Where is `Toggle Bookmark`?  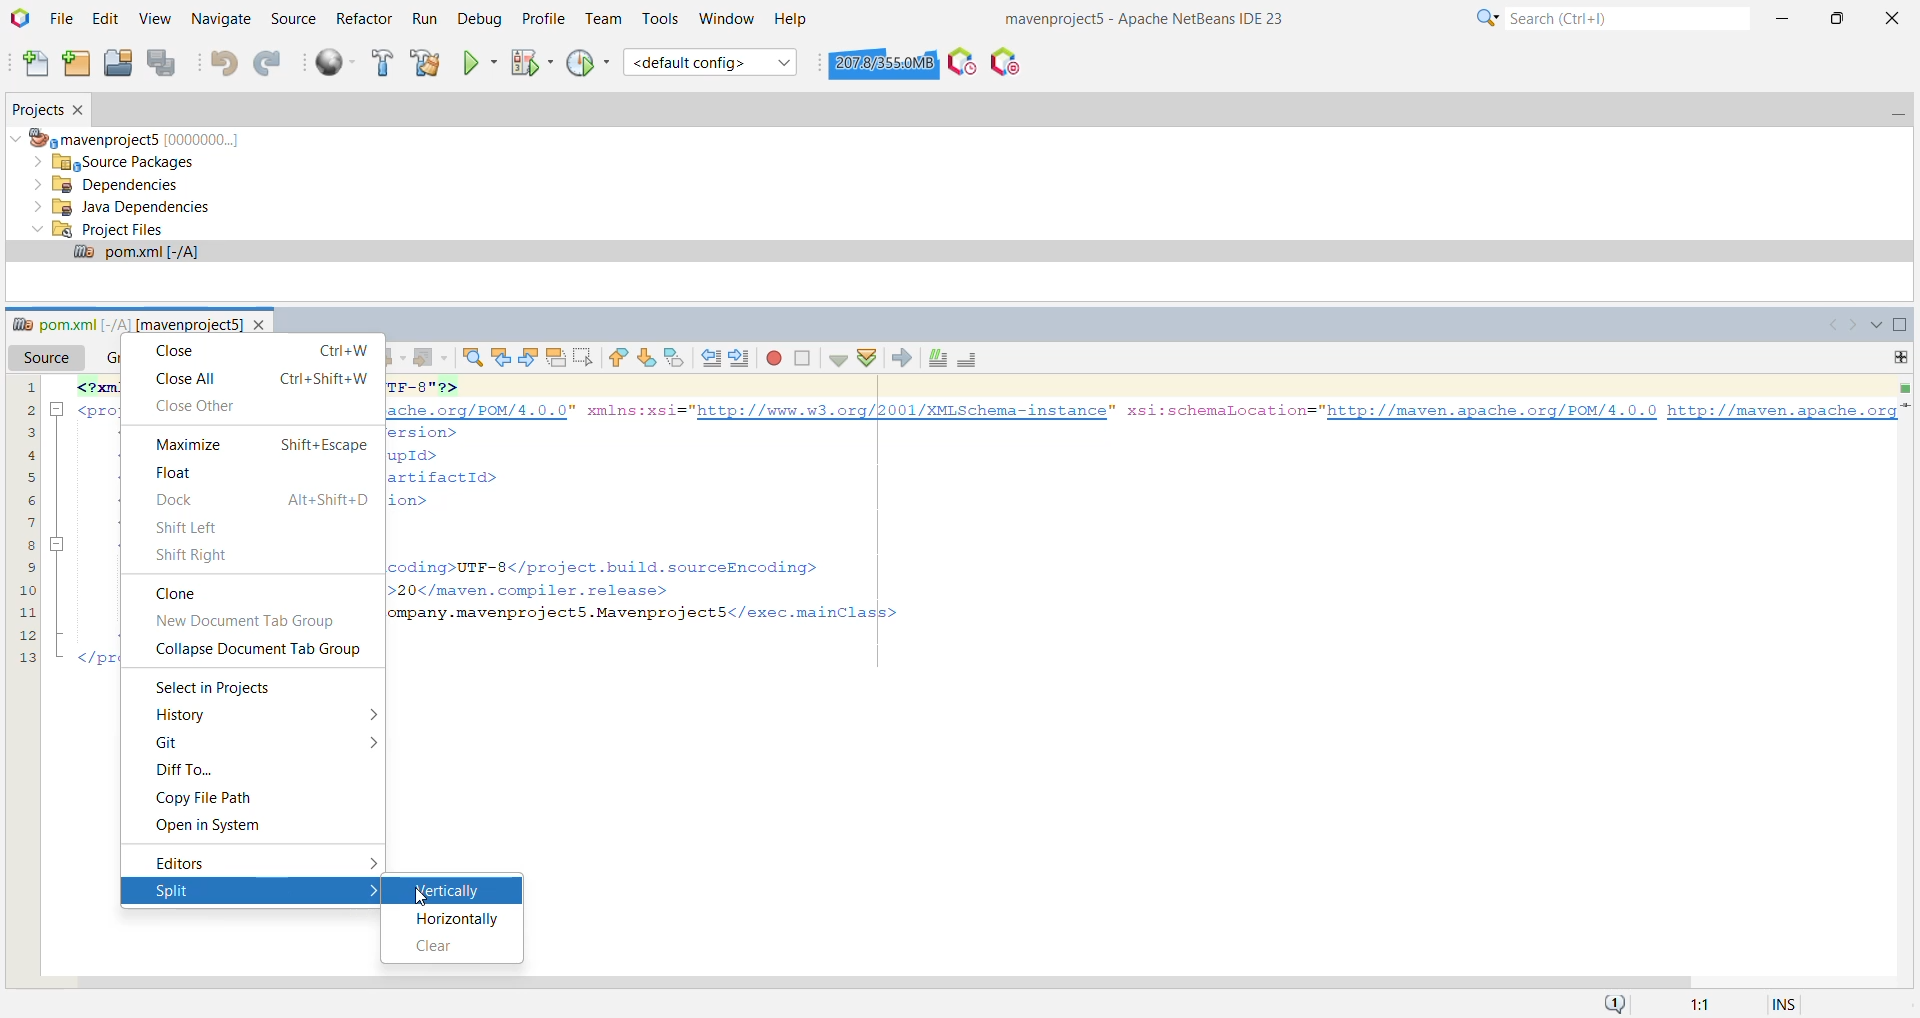 Toggle Bookmark is located at coordinates (676, 359).